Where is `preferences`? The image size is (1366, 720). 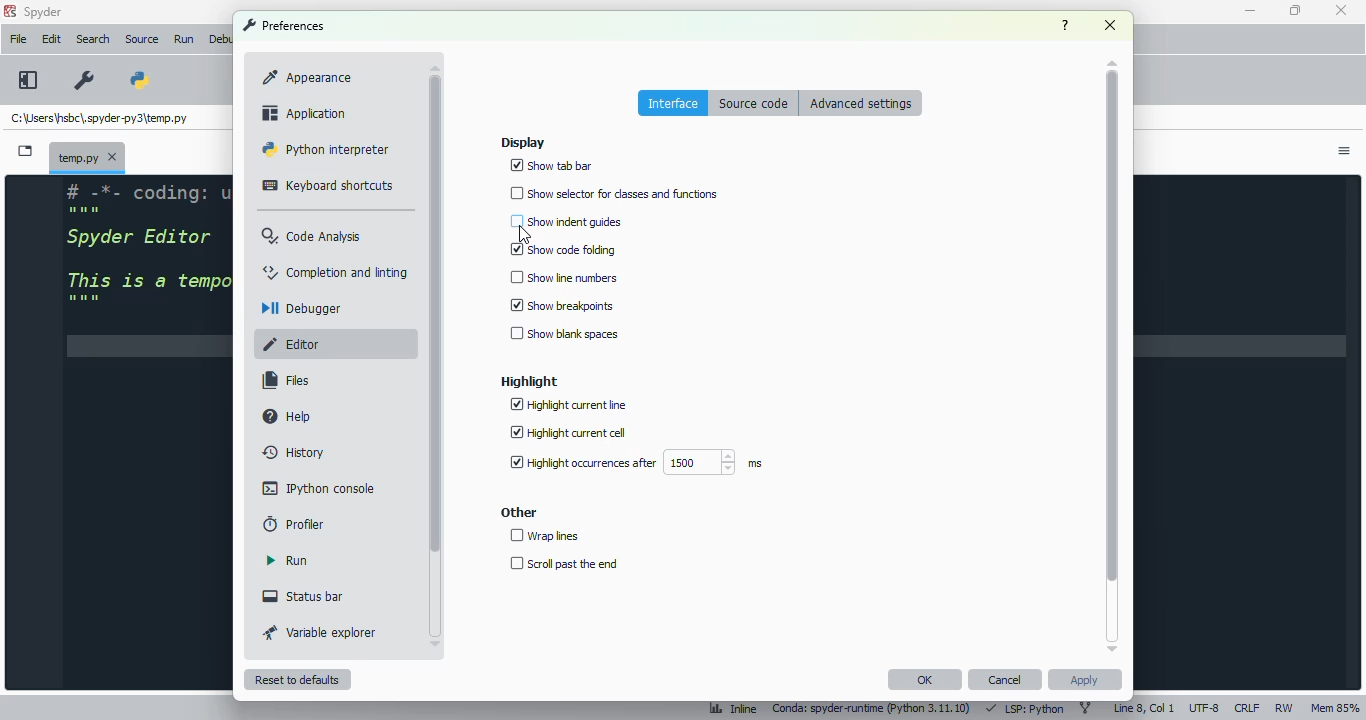
preferences is located at coordinates (286, 26).